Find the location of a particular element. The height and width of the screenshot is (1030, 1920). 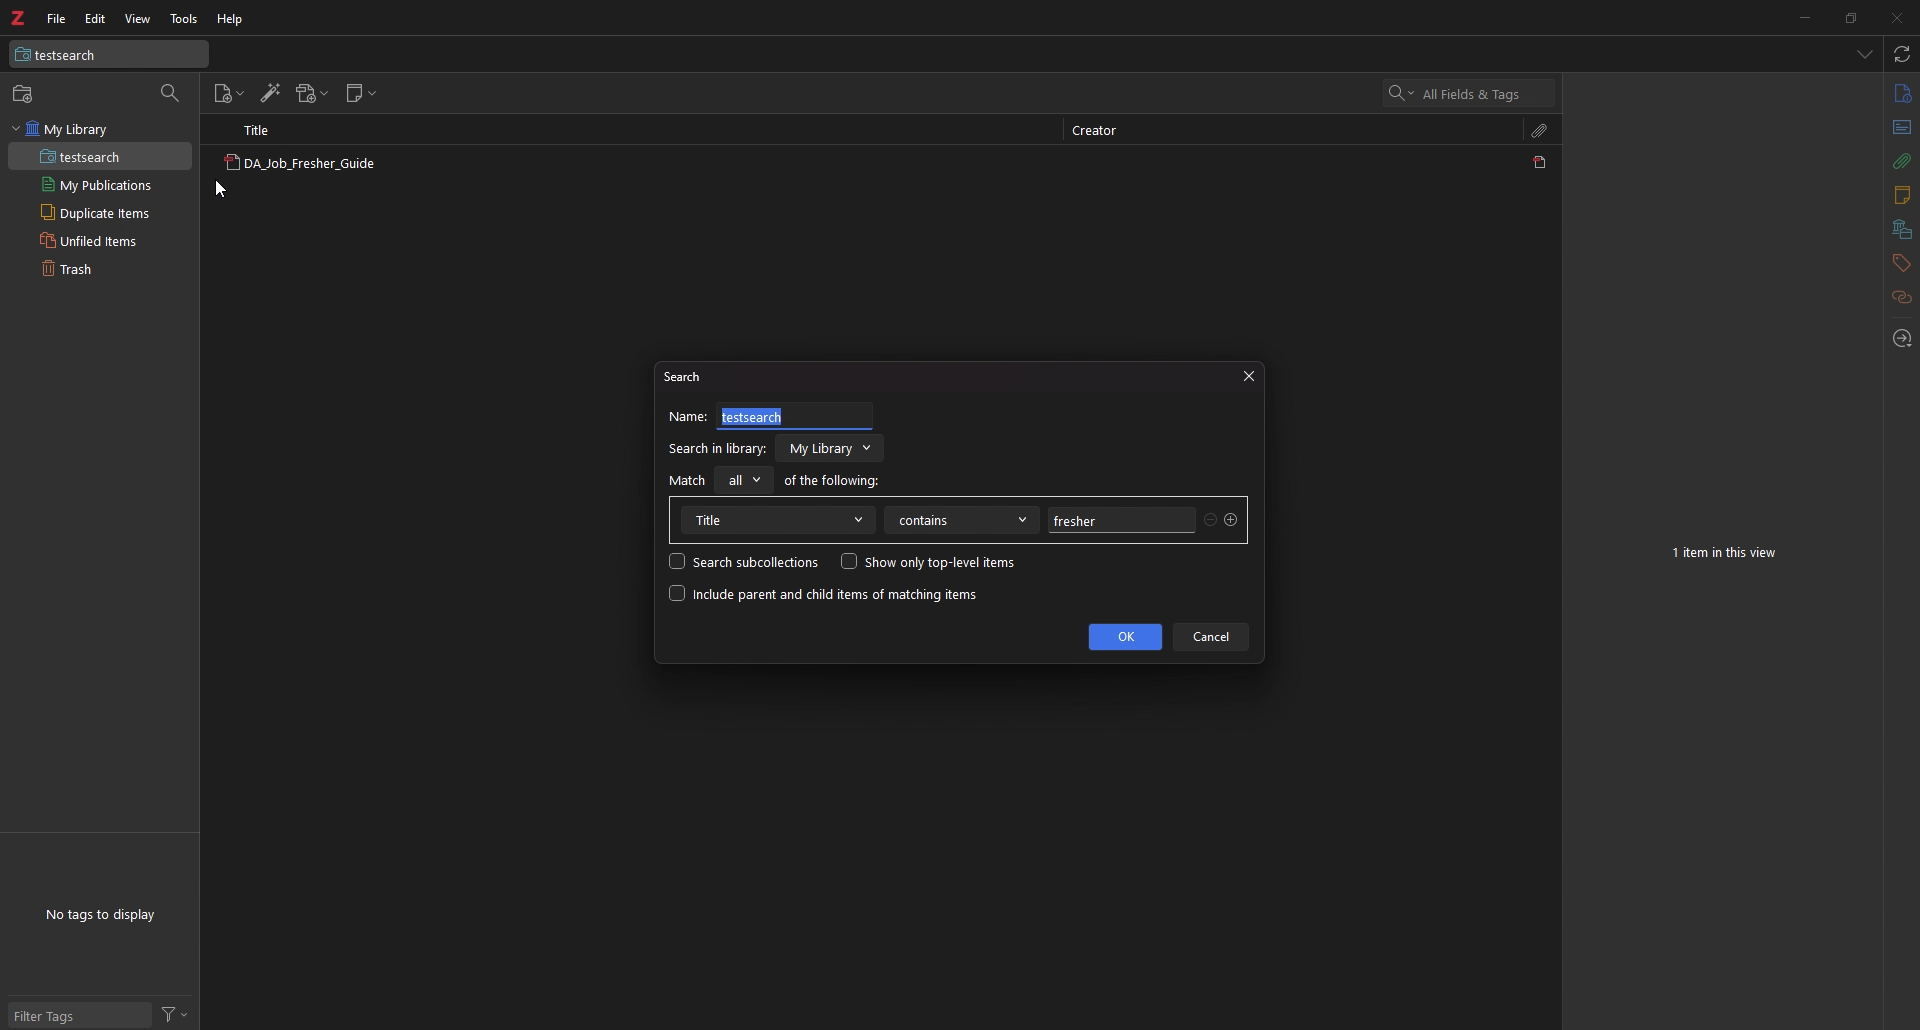

attachment is located at coordinates (1541, 130).